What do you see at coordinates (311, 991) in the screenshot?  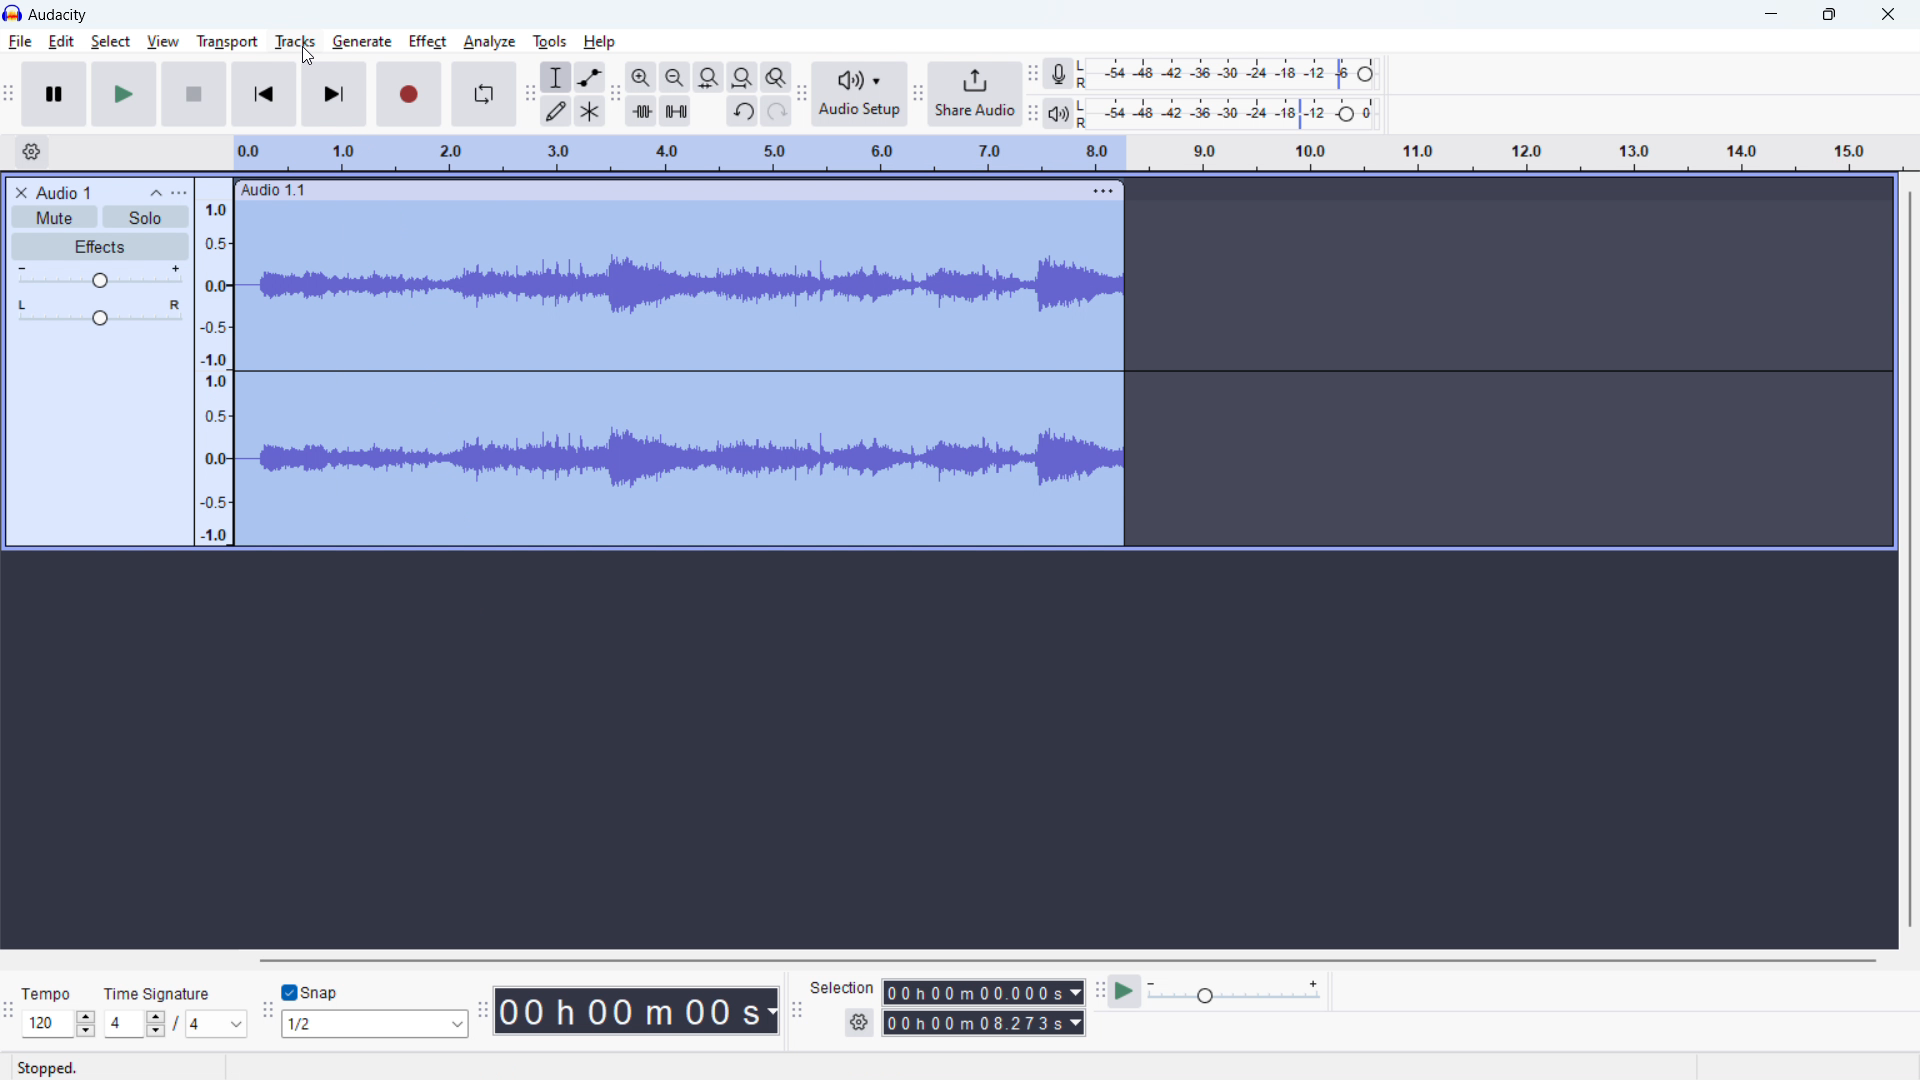 I see `toggle snap` at bounding box center [311, 991].